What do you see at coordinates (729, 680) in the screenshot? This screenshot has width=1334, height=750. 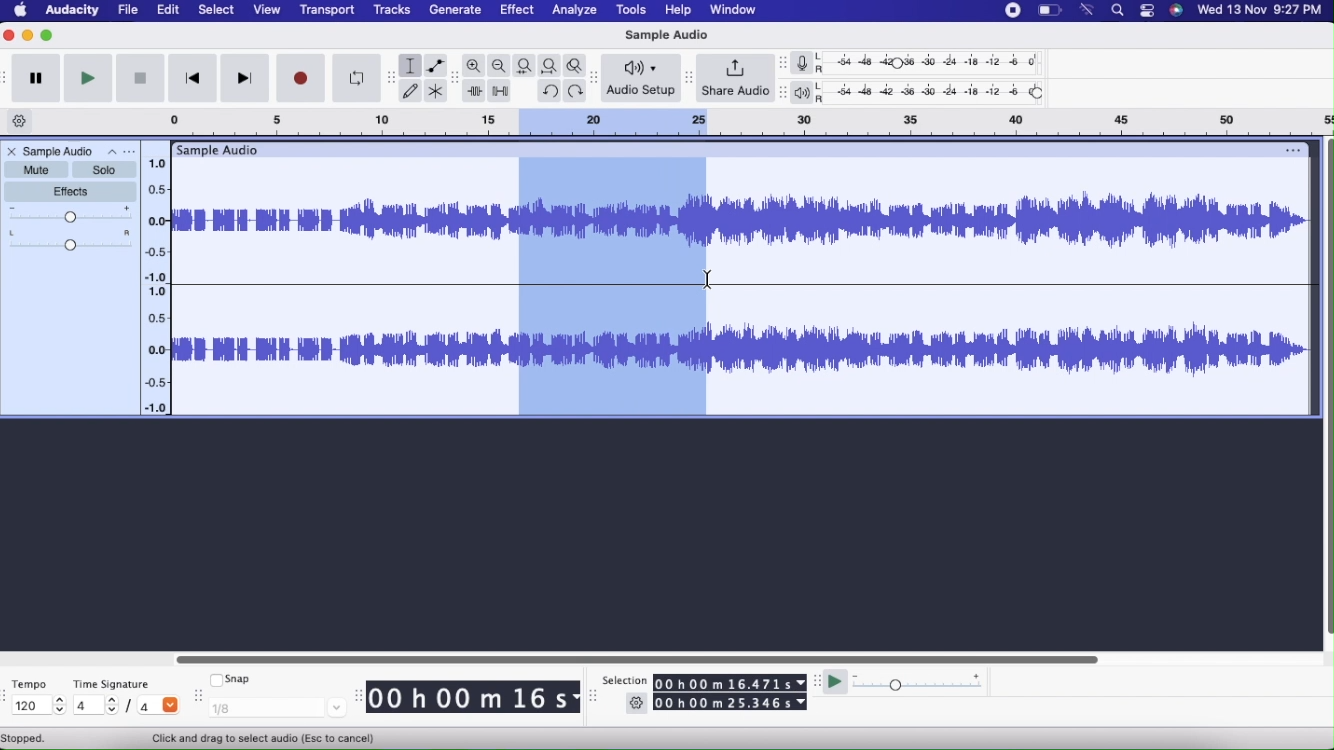 I see `00 h 00 m 16.471 s` at bounding box center [729, 680].